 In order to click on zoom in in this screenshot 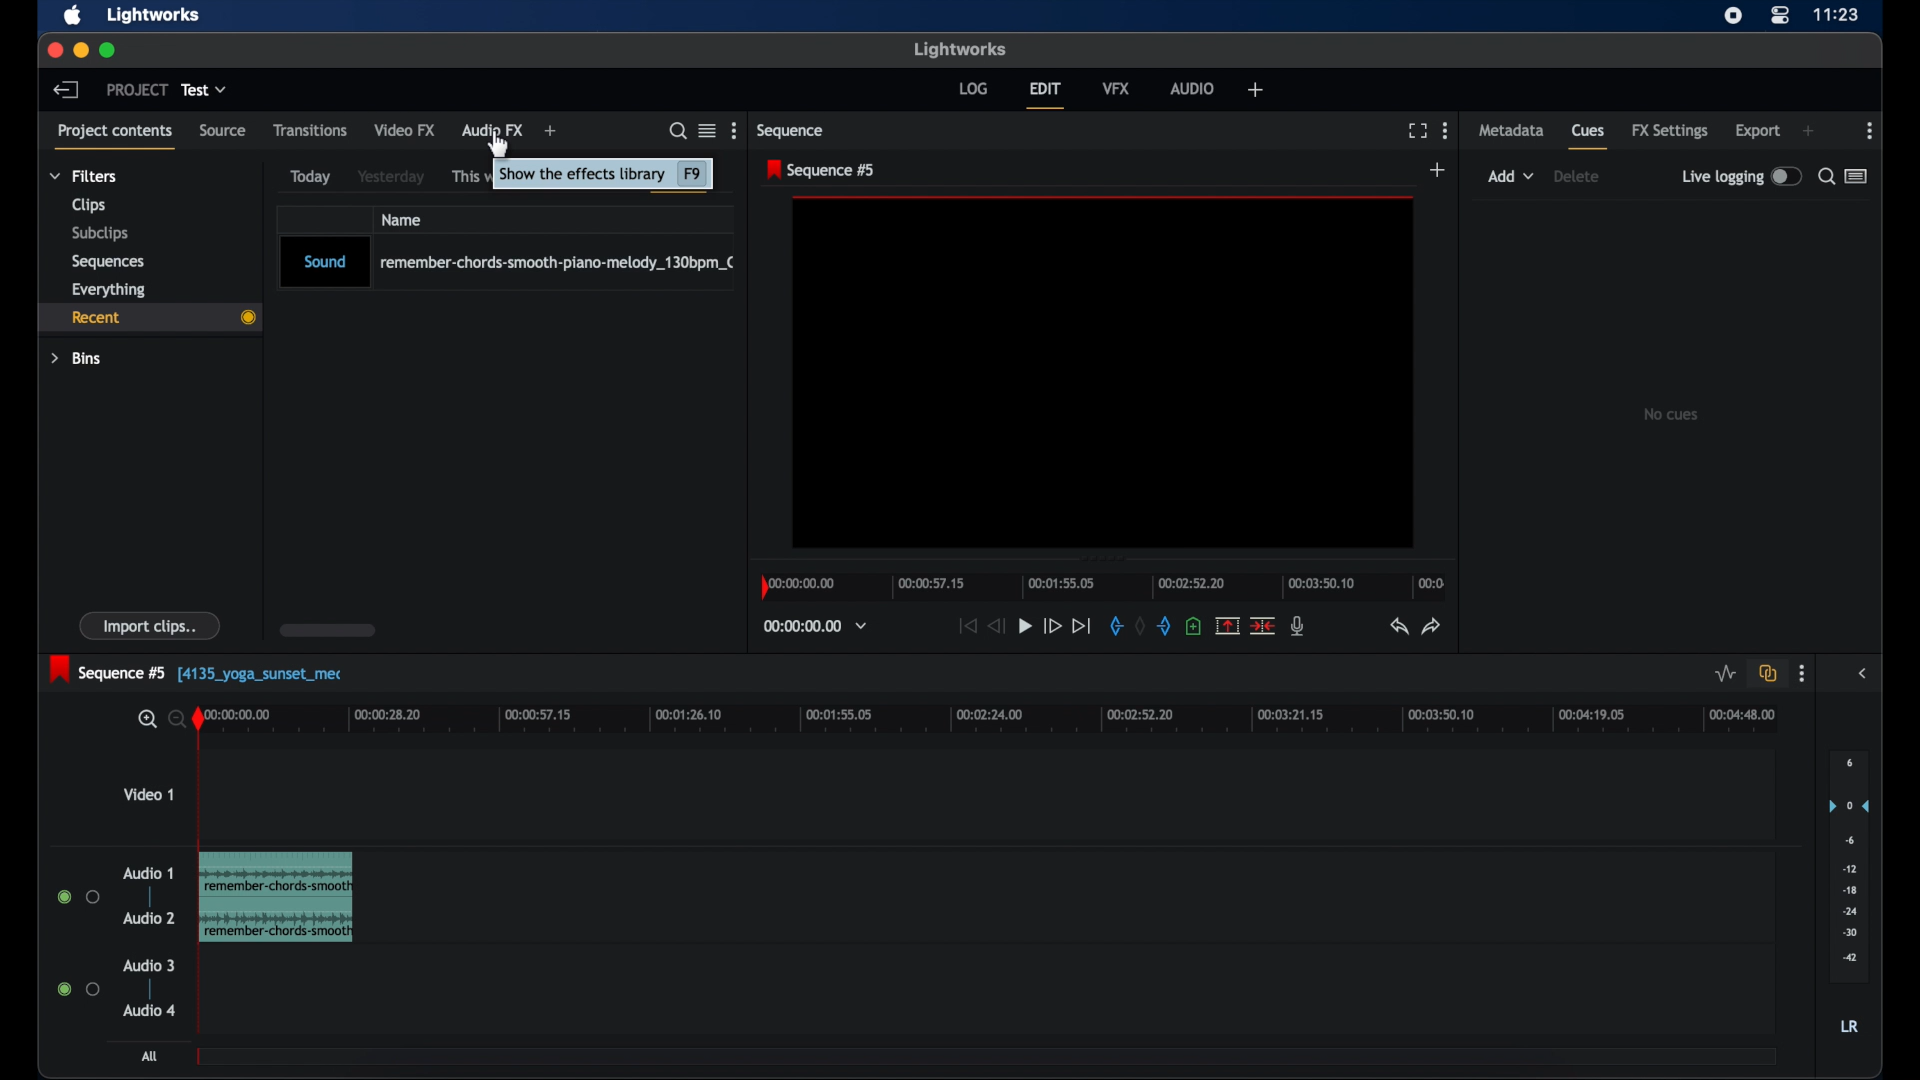, I will do `click(144, 719)`.